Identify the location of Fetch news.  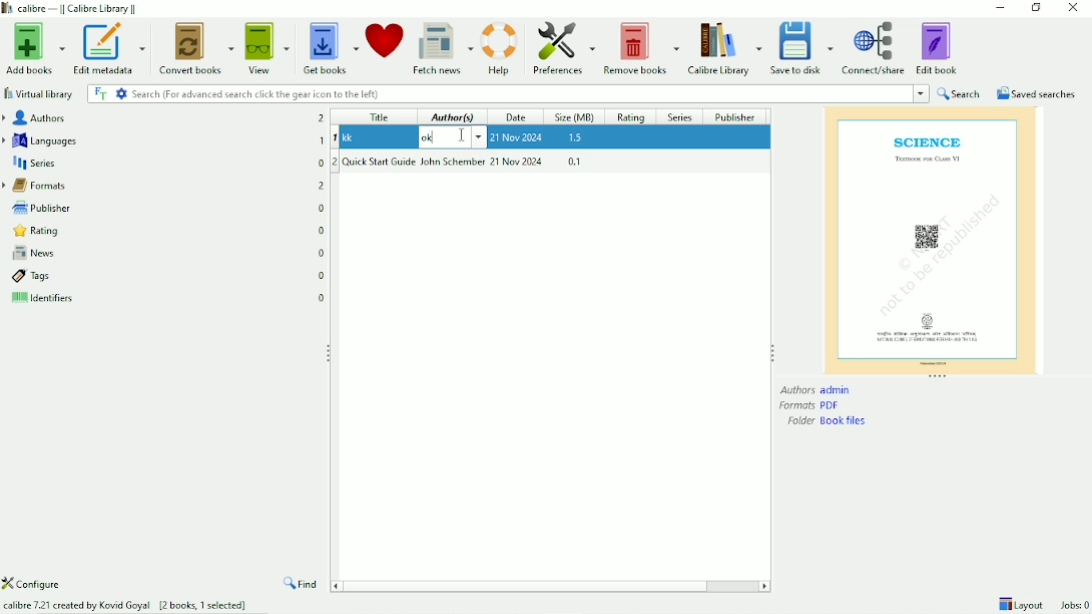
(443, 50).